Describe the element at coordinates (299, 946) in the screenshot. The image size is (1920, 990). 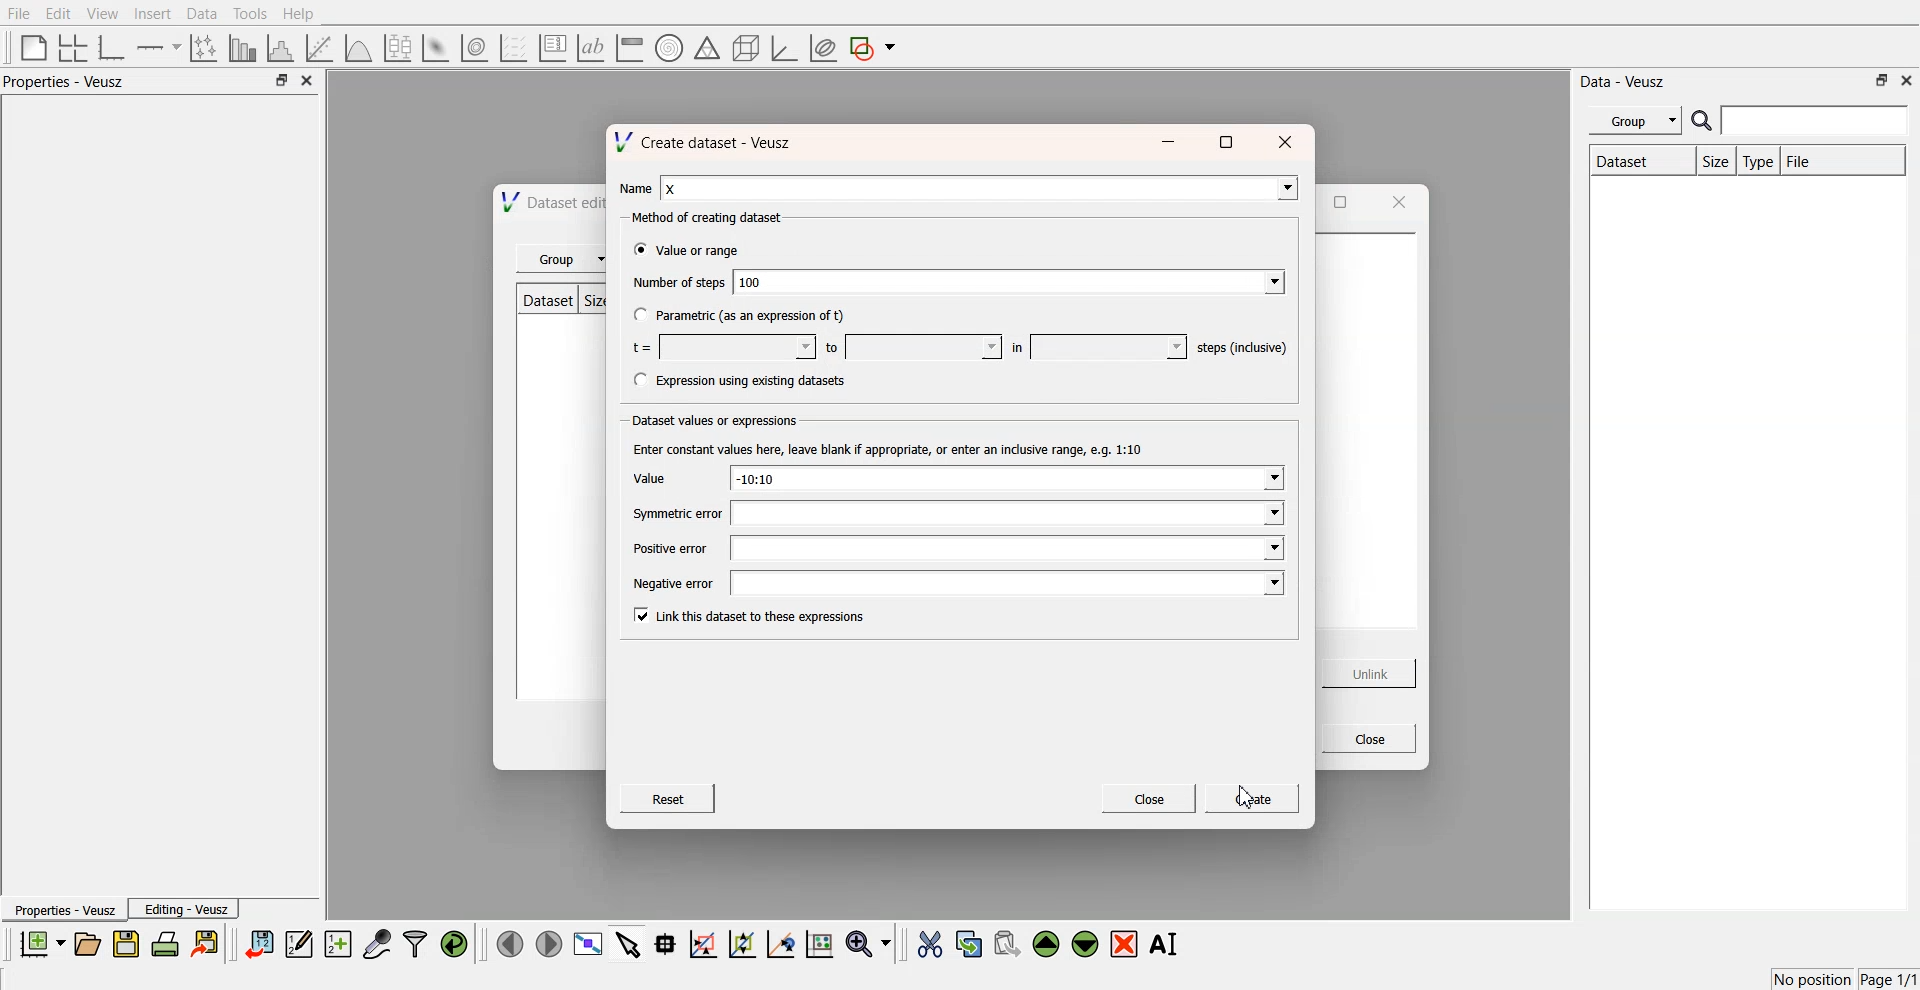
I see `edit and enter data points` at that location.